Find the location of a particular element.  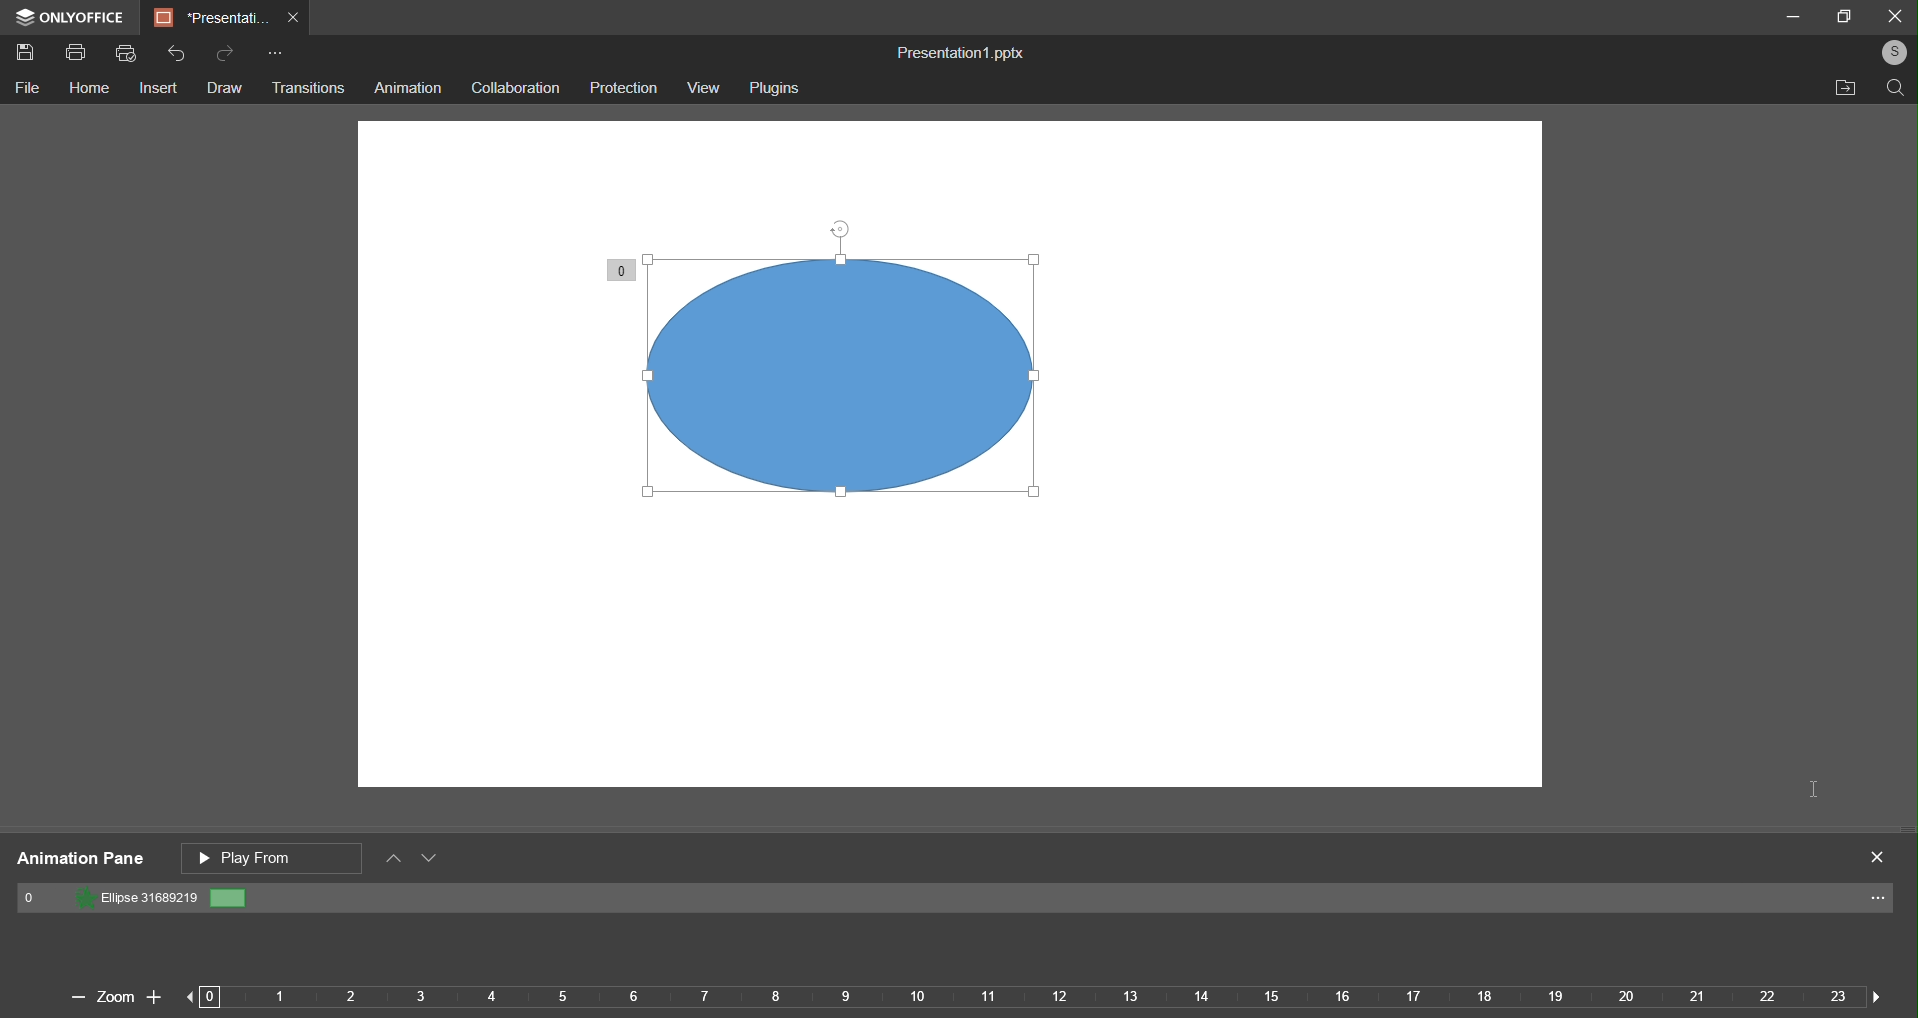

Print is located at coordinates (75, 55).